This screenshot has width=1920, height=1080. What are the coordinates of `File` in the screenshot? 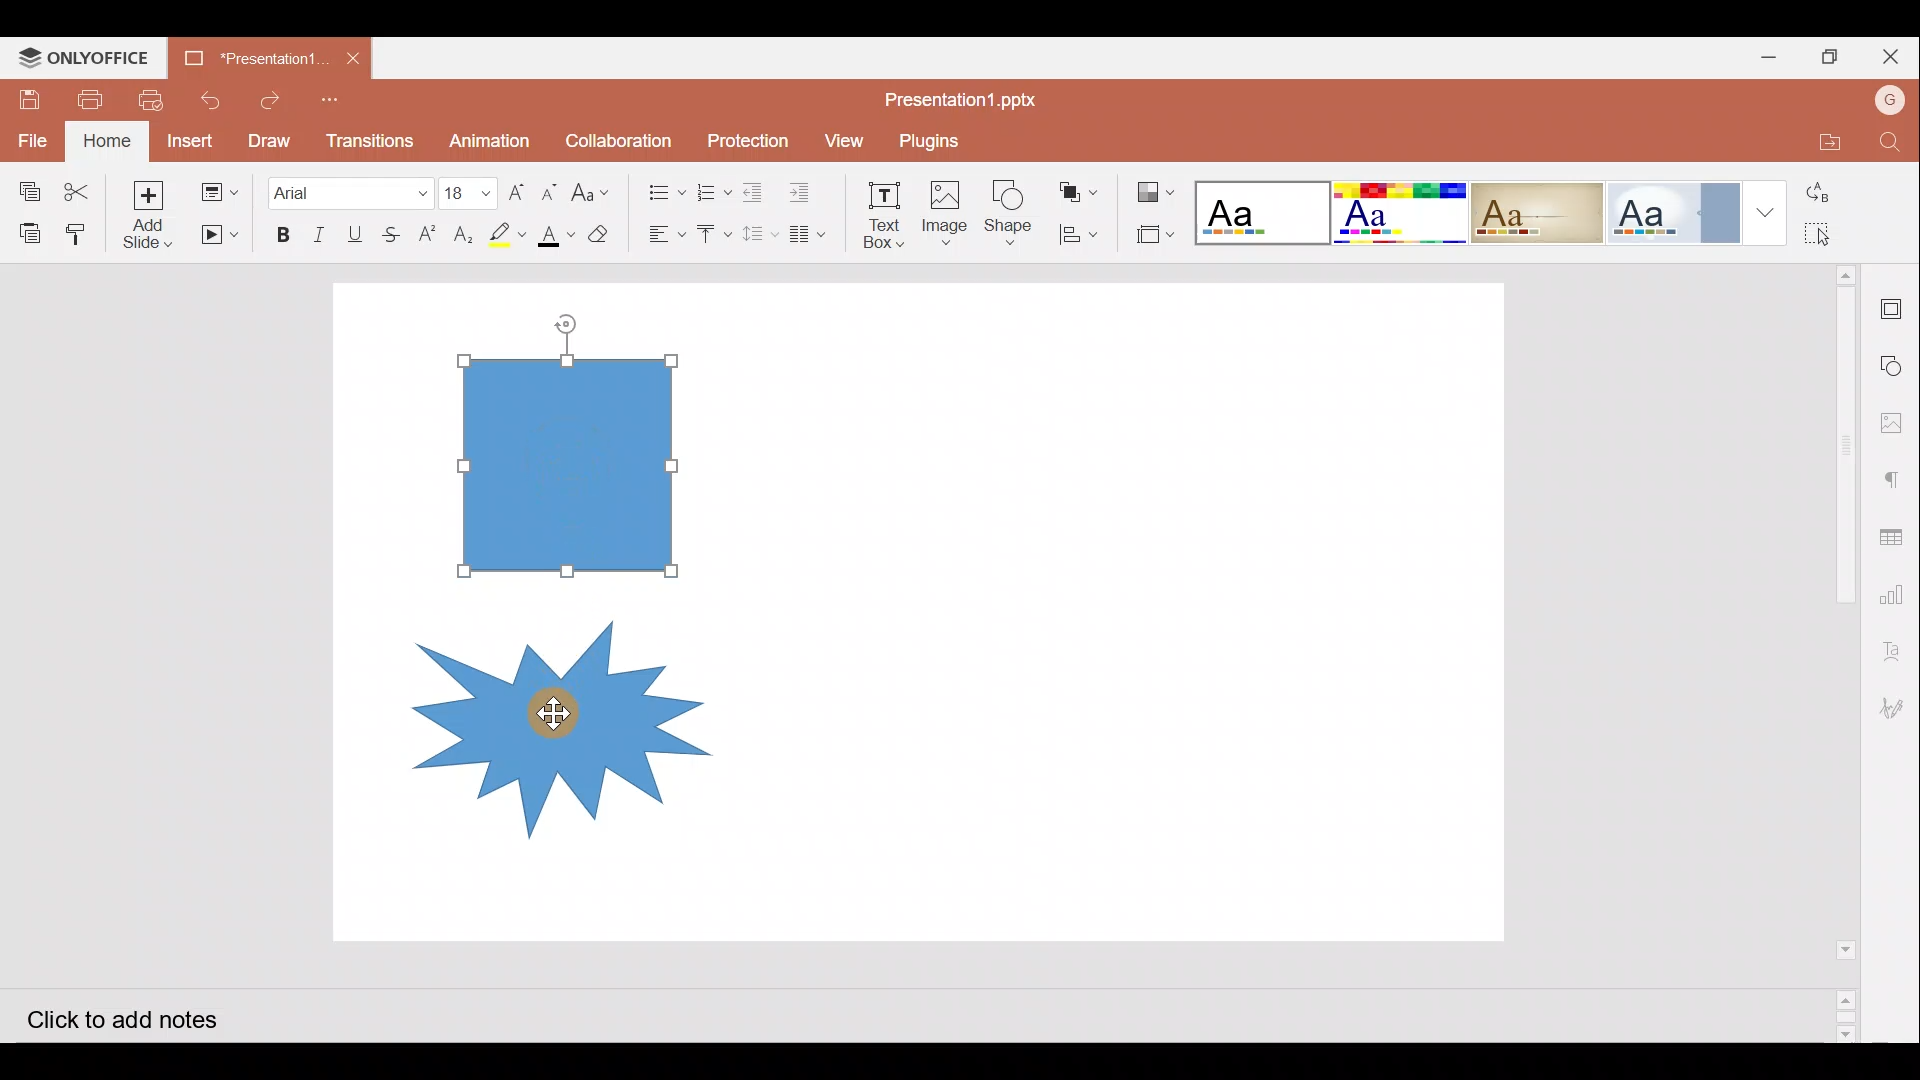 It's located at (28, 136).